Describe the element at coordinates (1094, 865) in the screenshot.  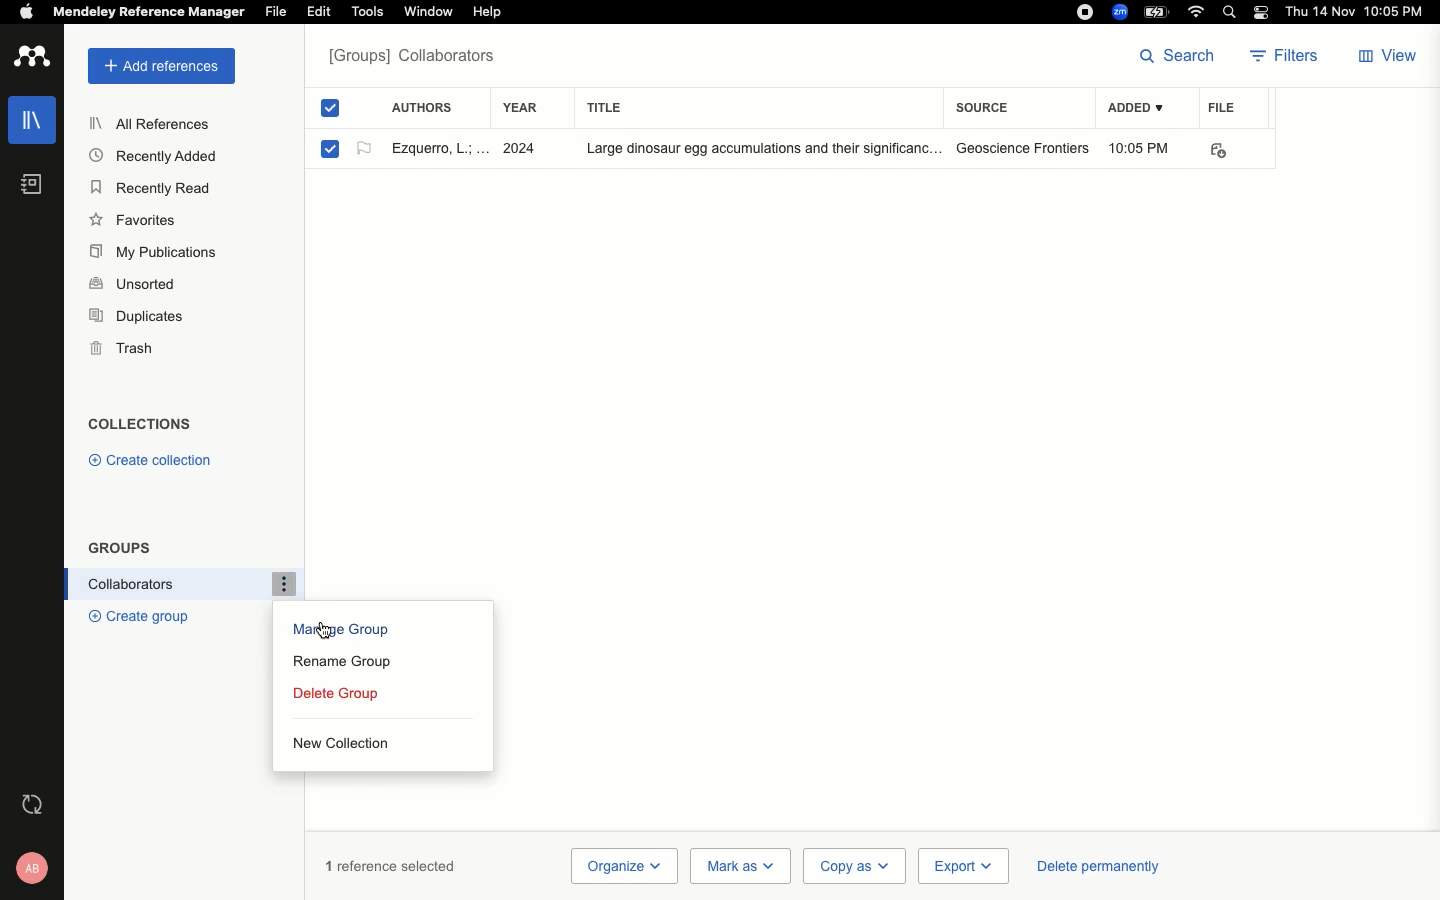
I see `Delete permanently` at that location.